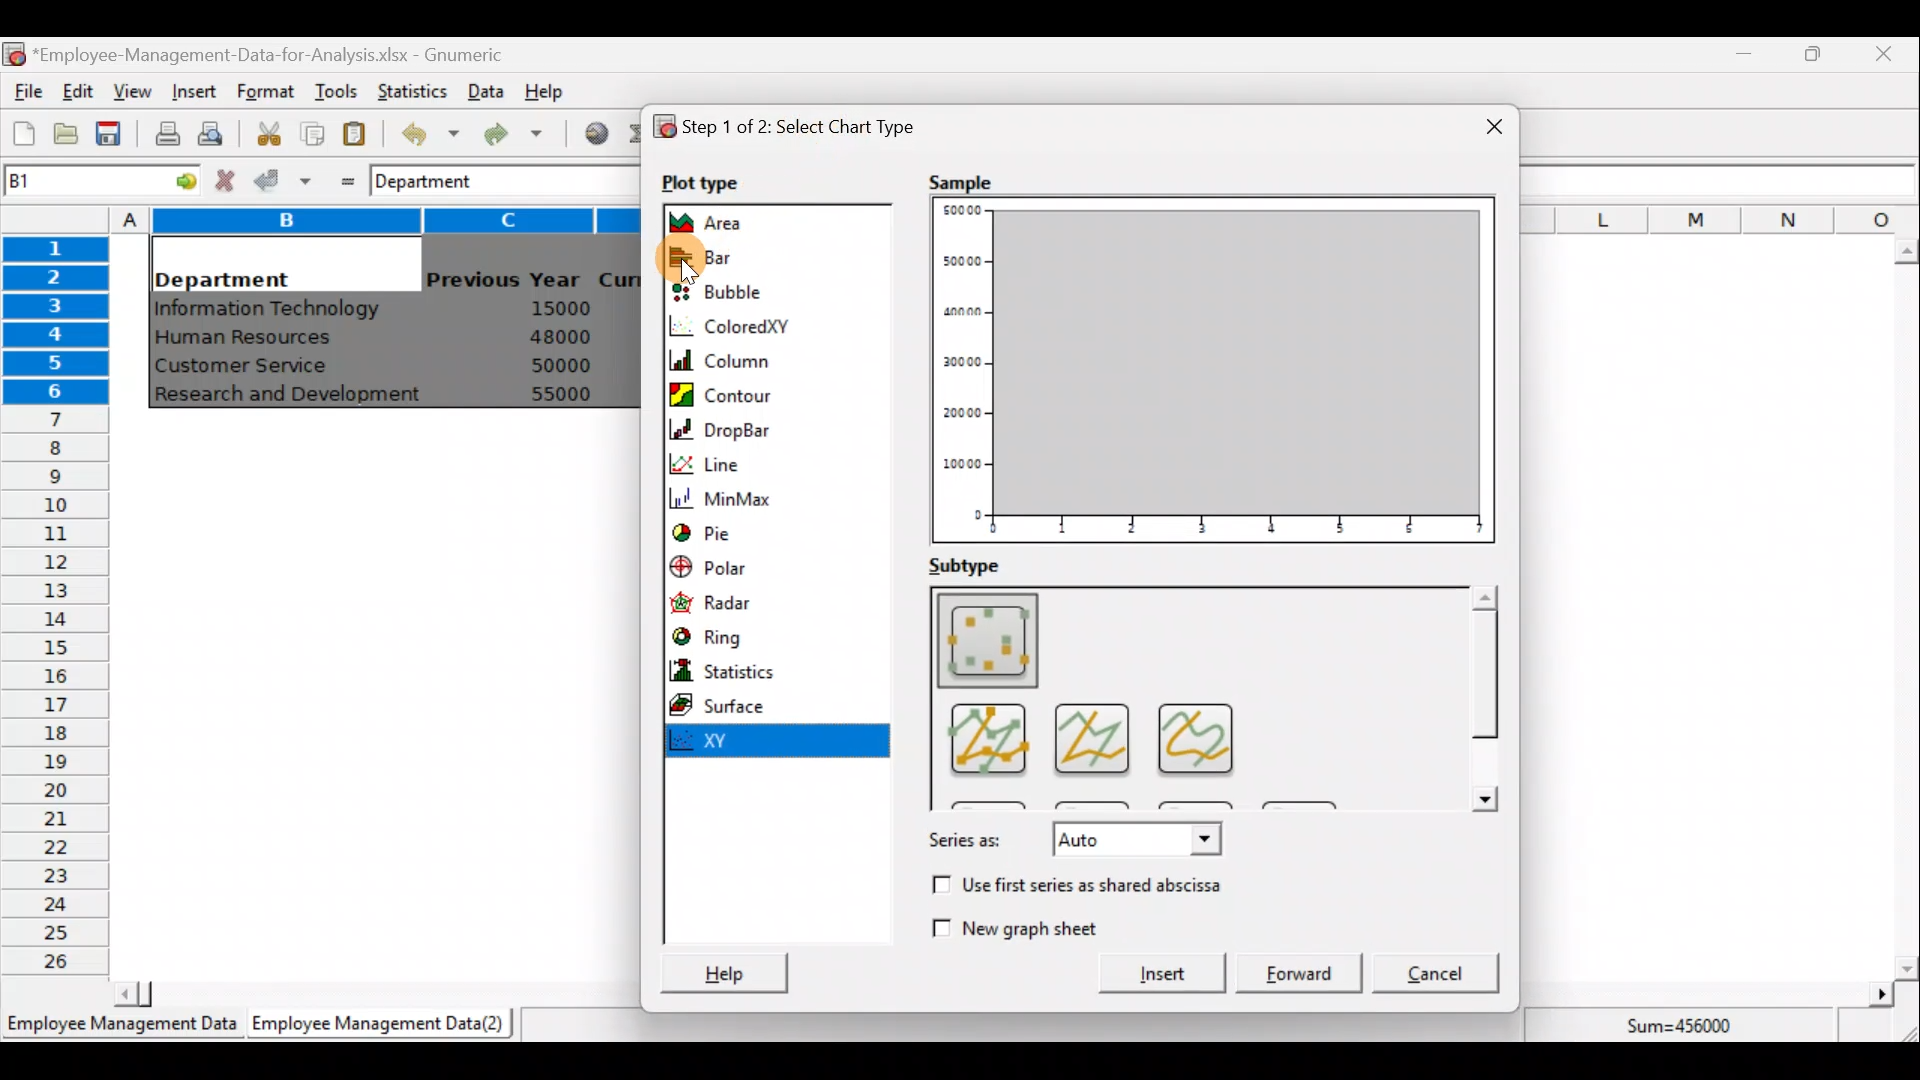 This screenshot has width=1920, height=1080. Describe the element at coordinates (566, 365) in the screenshot. I see `50000` at that location.